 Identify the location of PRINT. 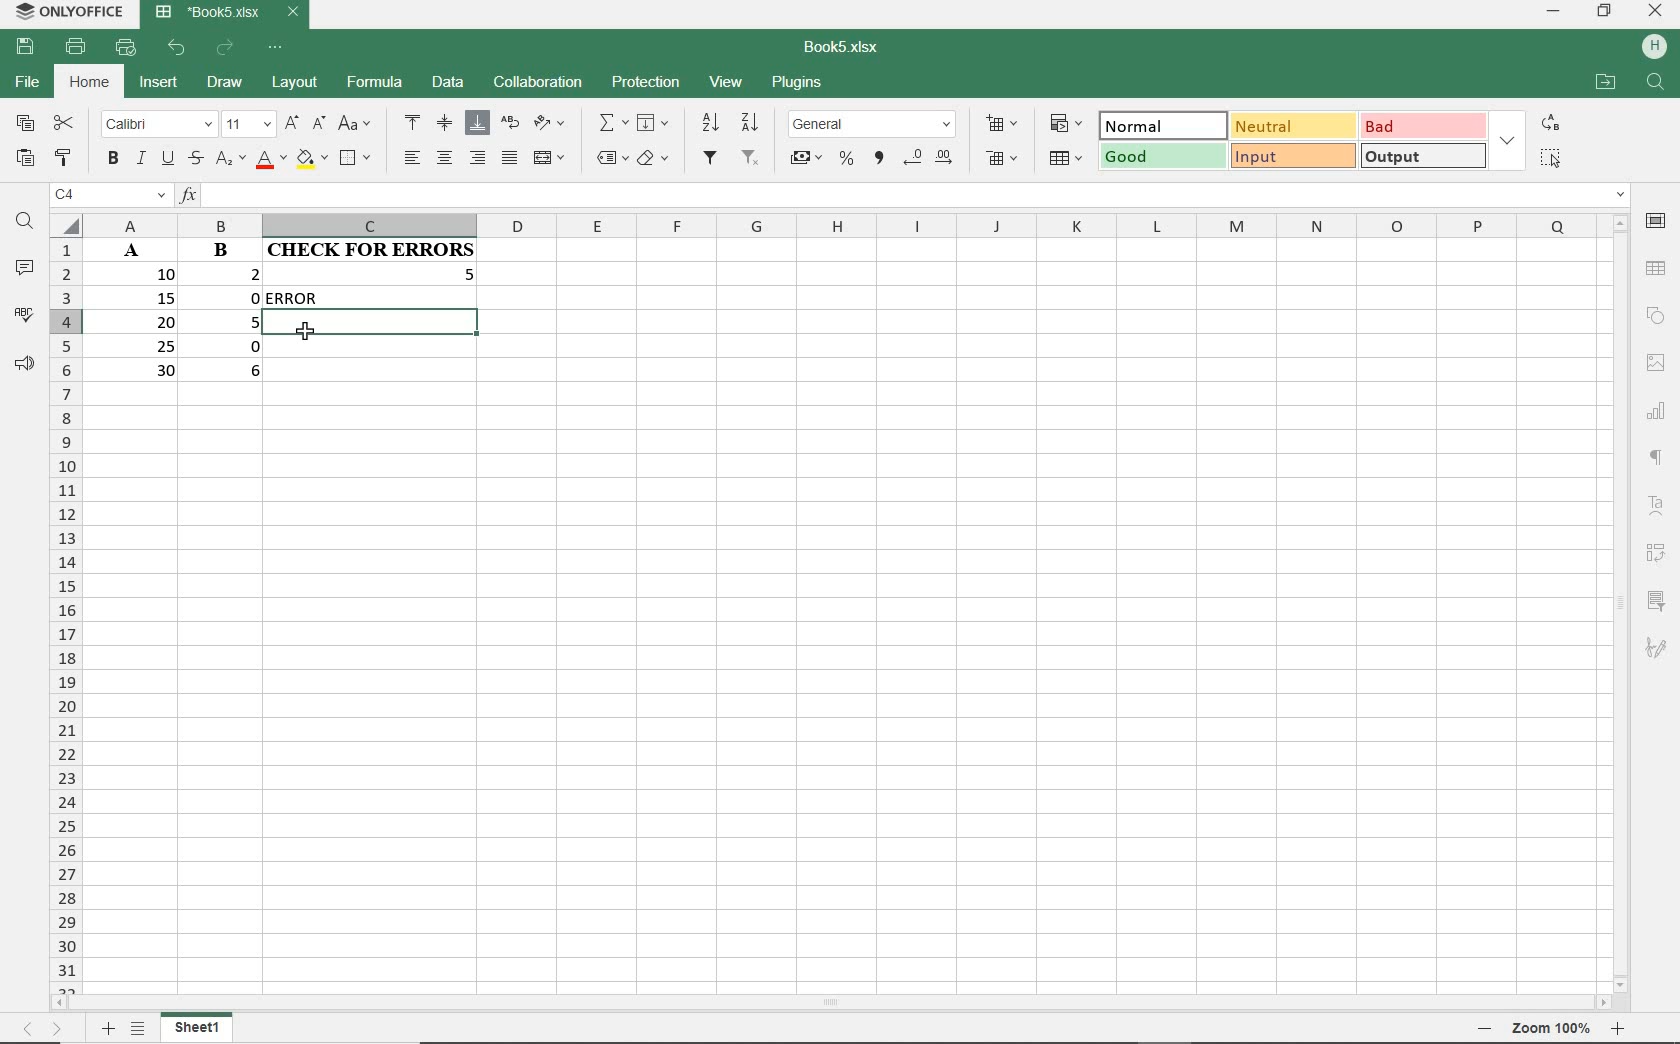
(79, 48).